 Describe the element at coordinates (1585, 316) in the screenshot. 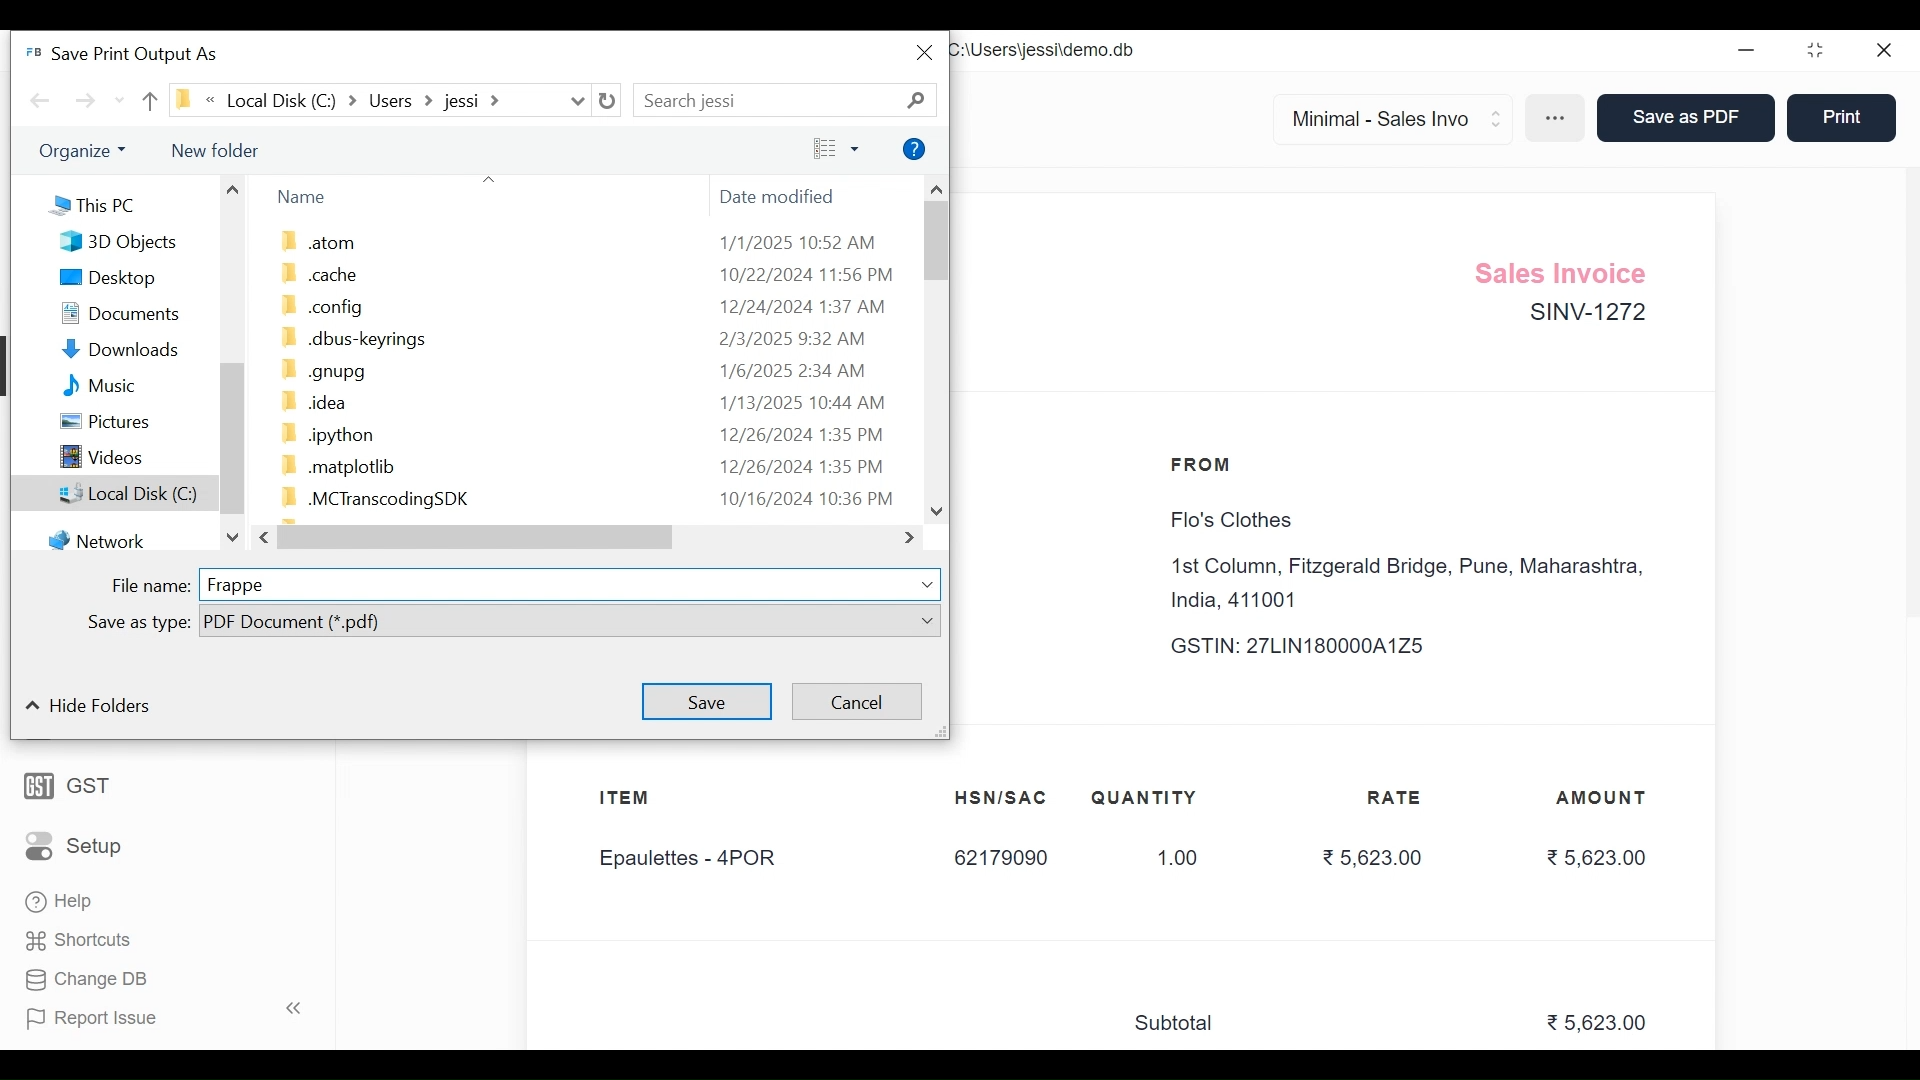

I see `SINV-1272` at that location.